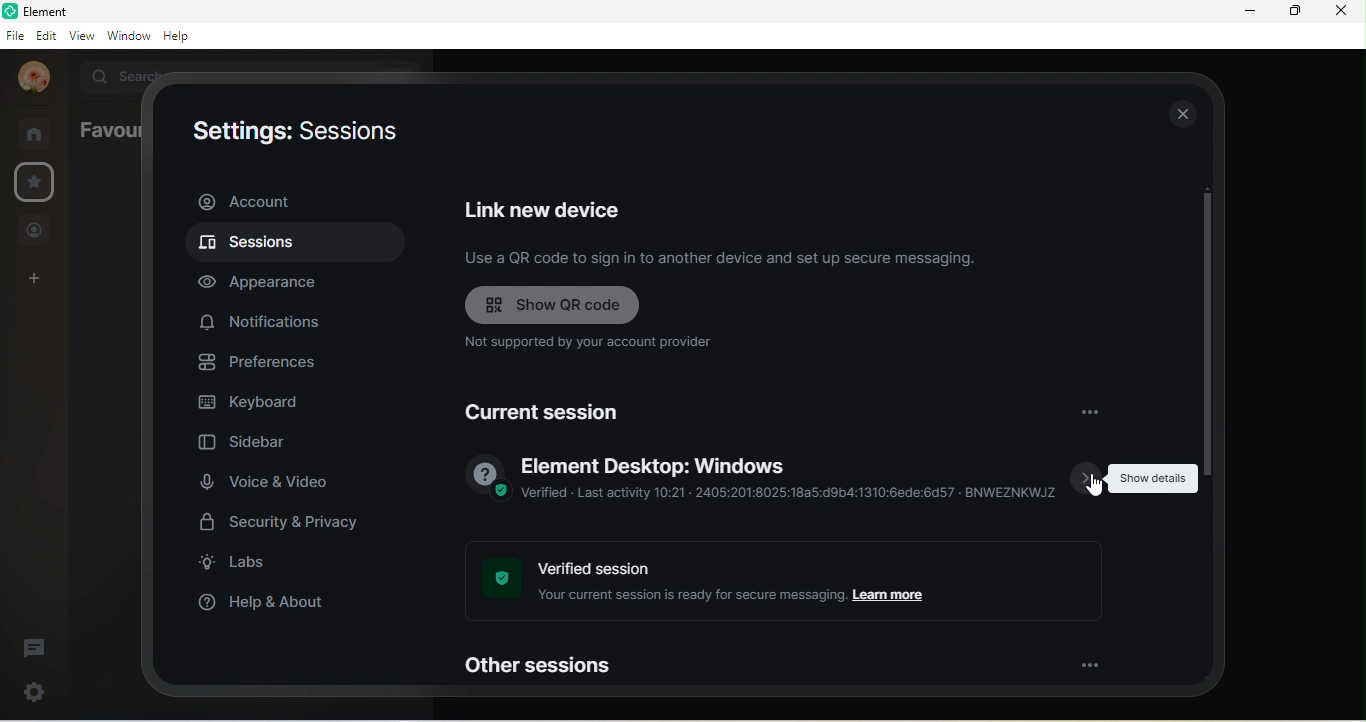 This screenshot has height=722, width=1366. Describe the element at coordinates (552, 304) in the screenshot. I see `show qr code` at that location.